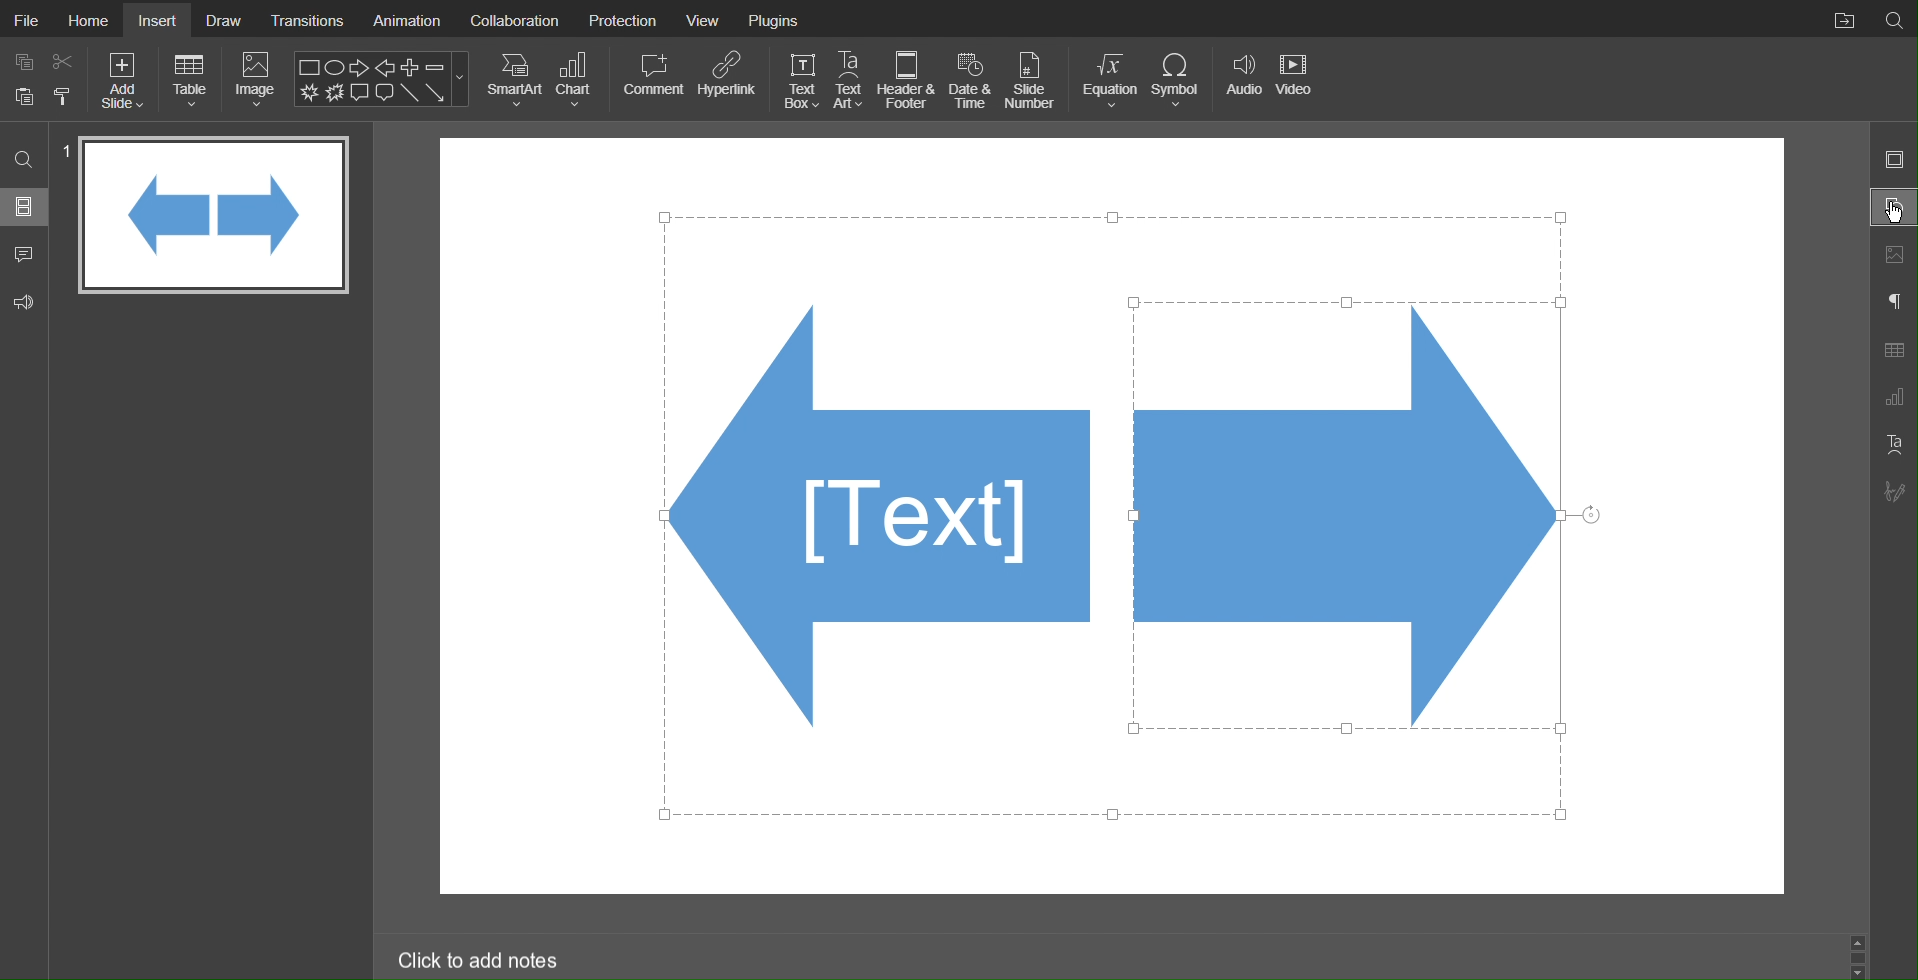 This screenshot has height=980, width=1918. What do you see at coordinates (1176, 79) in the screenshot?
I see `Symbol` at bounding box center [1176, 79].